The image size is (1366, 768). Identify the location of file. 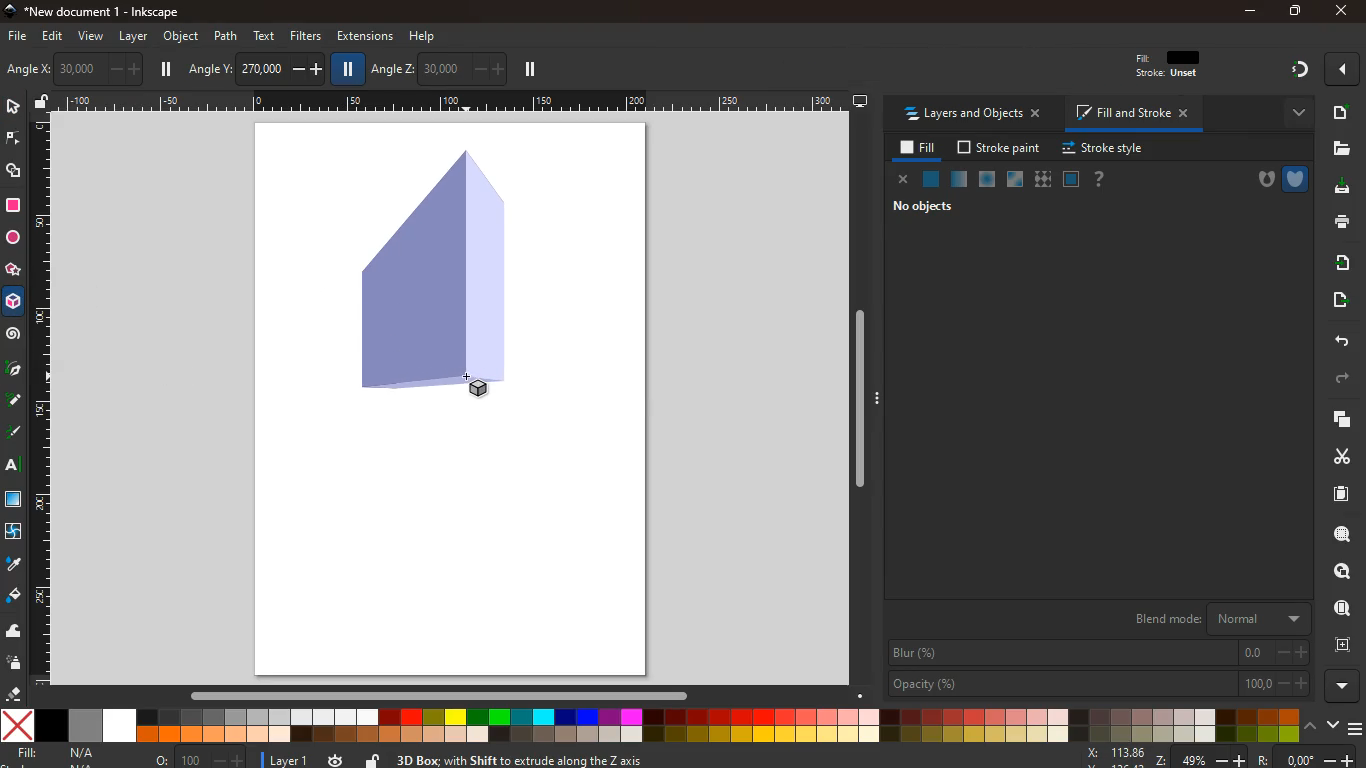
(16, 35).